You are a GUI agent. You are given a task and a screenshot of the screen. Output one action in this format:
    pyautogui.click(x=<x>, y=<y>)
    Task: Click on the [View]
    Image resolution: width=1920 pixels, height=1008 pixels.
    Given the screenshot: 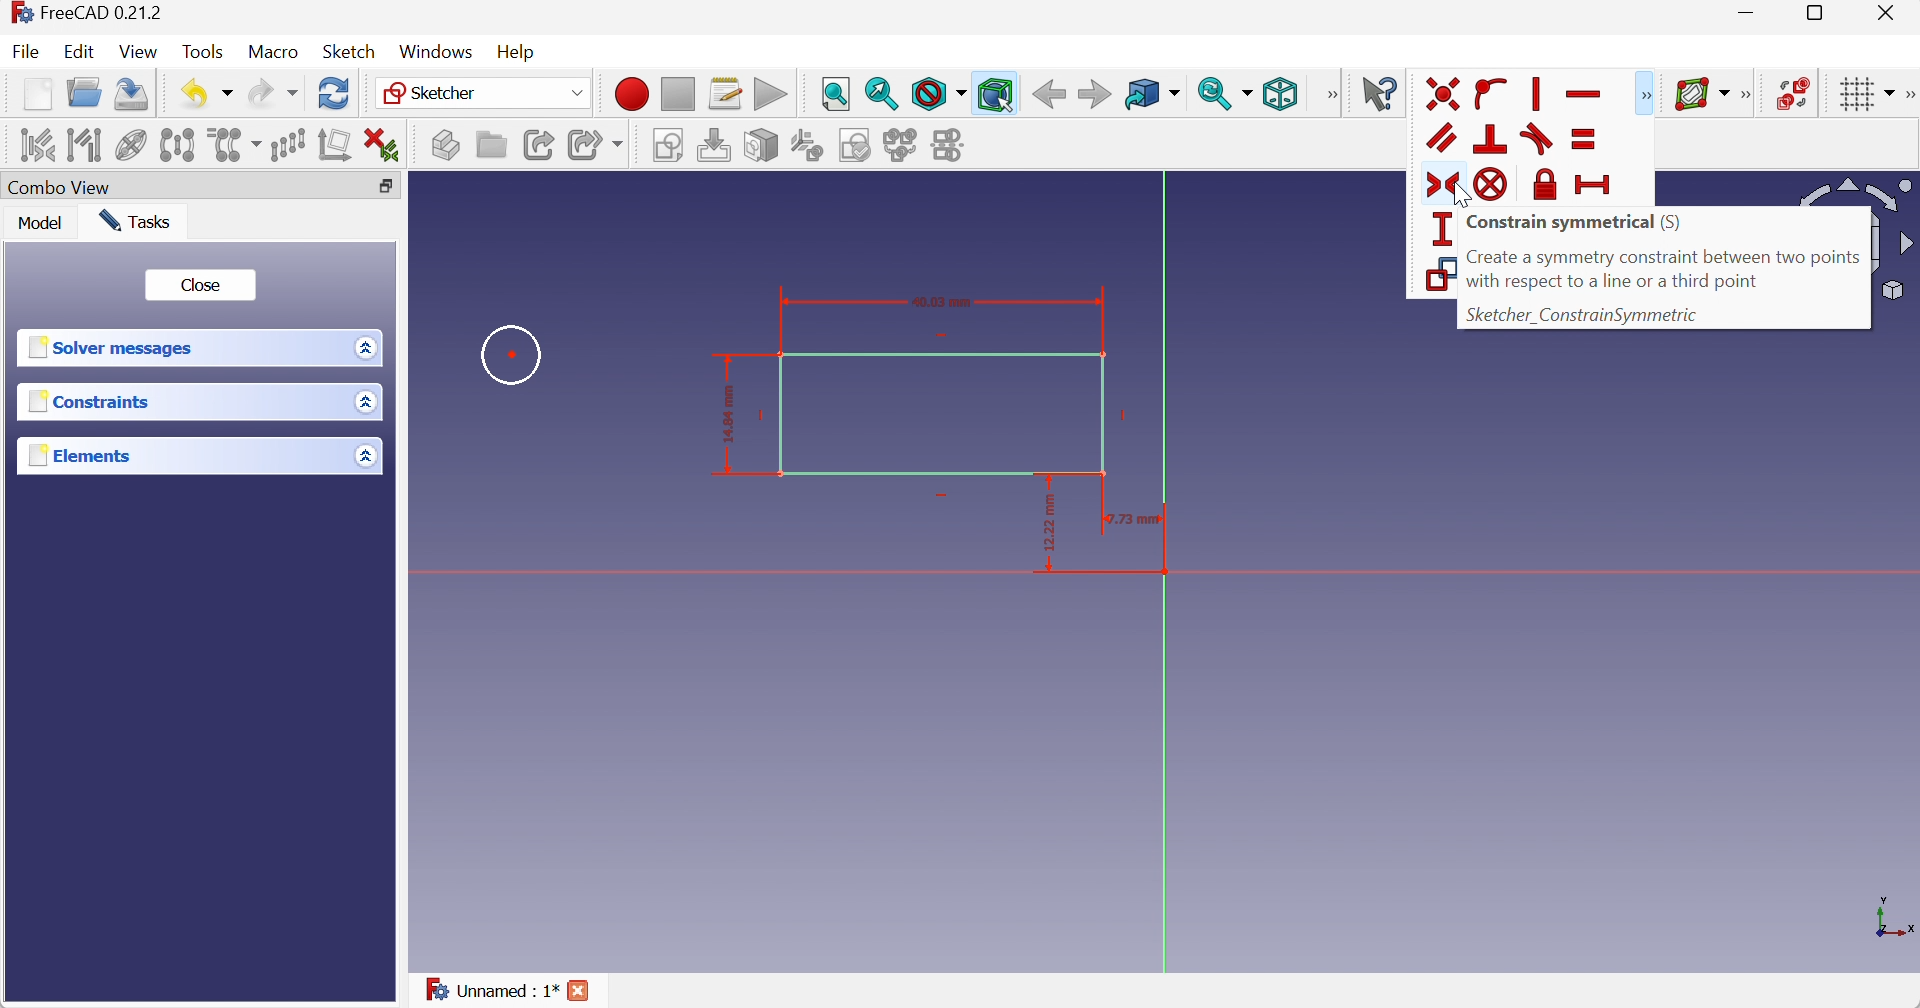 What is the action you would take?
    pyautogui.click(x=1328, y=95)
    